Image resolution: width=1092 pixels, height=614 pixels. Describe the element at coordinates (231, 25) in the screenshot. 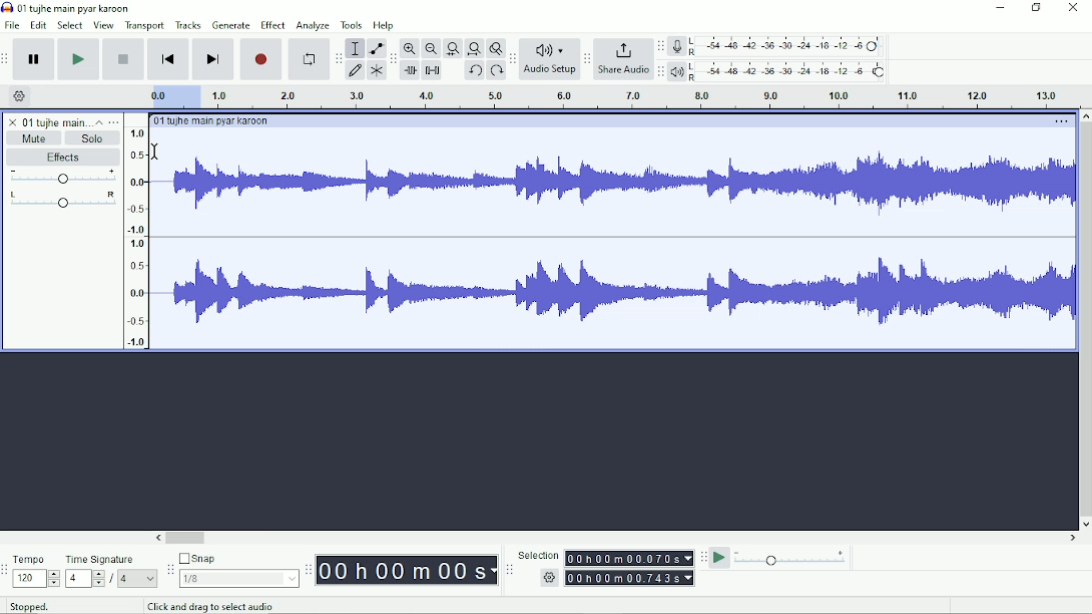

I see `Generate` at that location.